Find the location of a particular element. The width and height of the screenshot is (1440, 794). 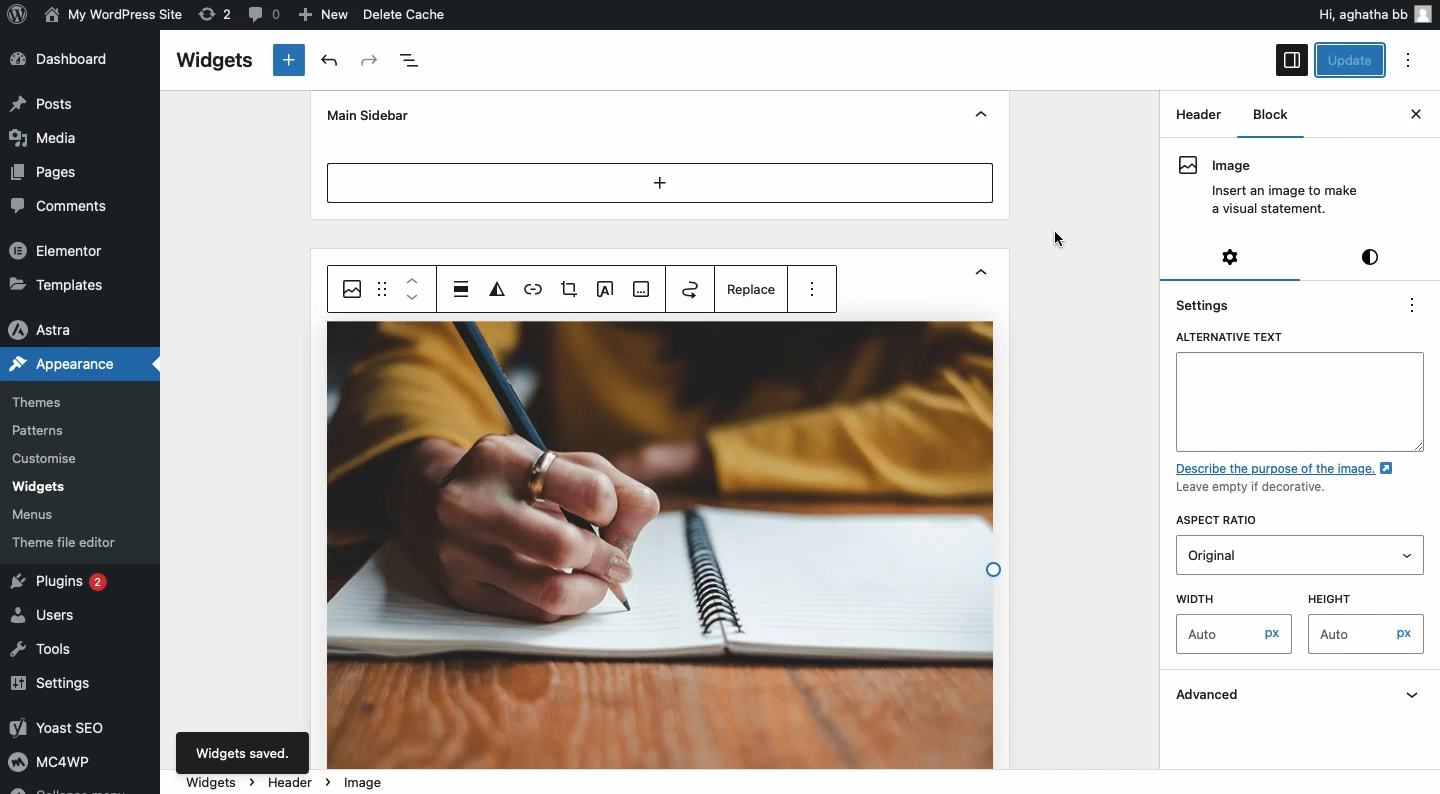

Settings is located at coordinates (1209, 304).